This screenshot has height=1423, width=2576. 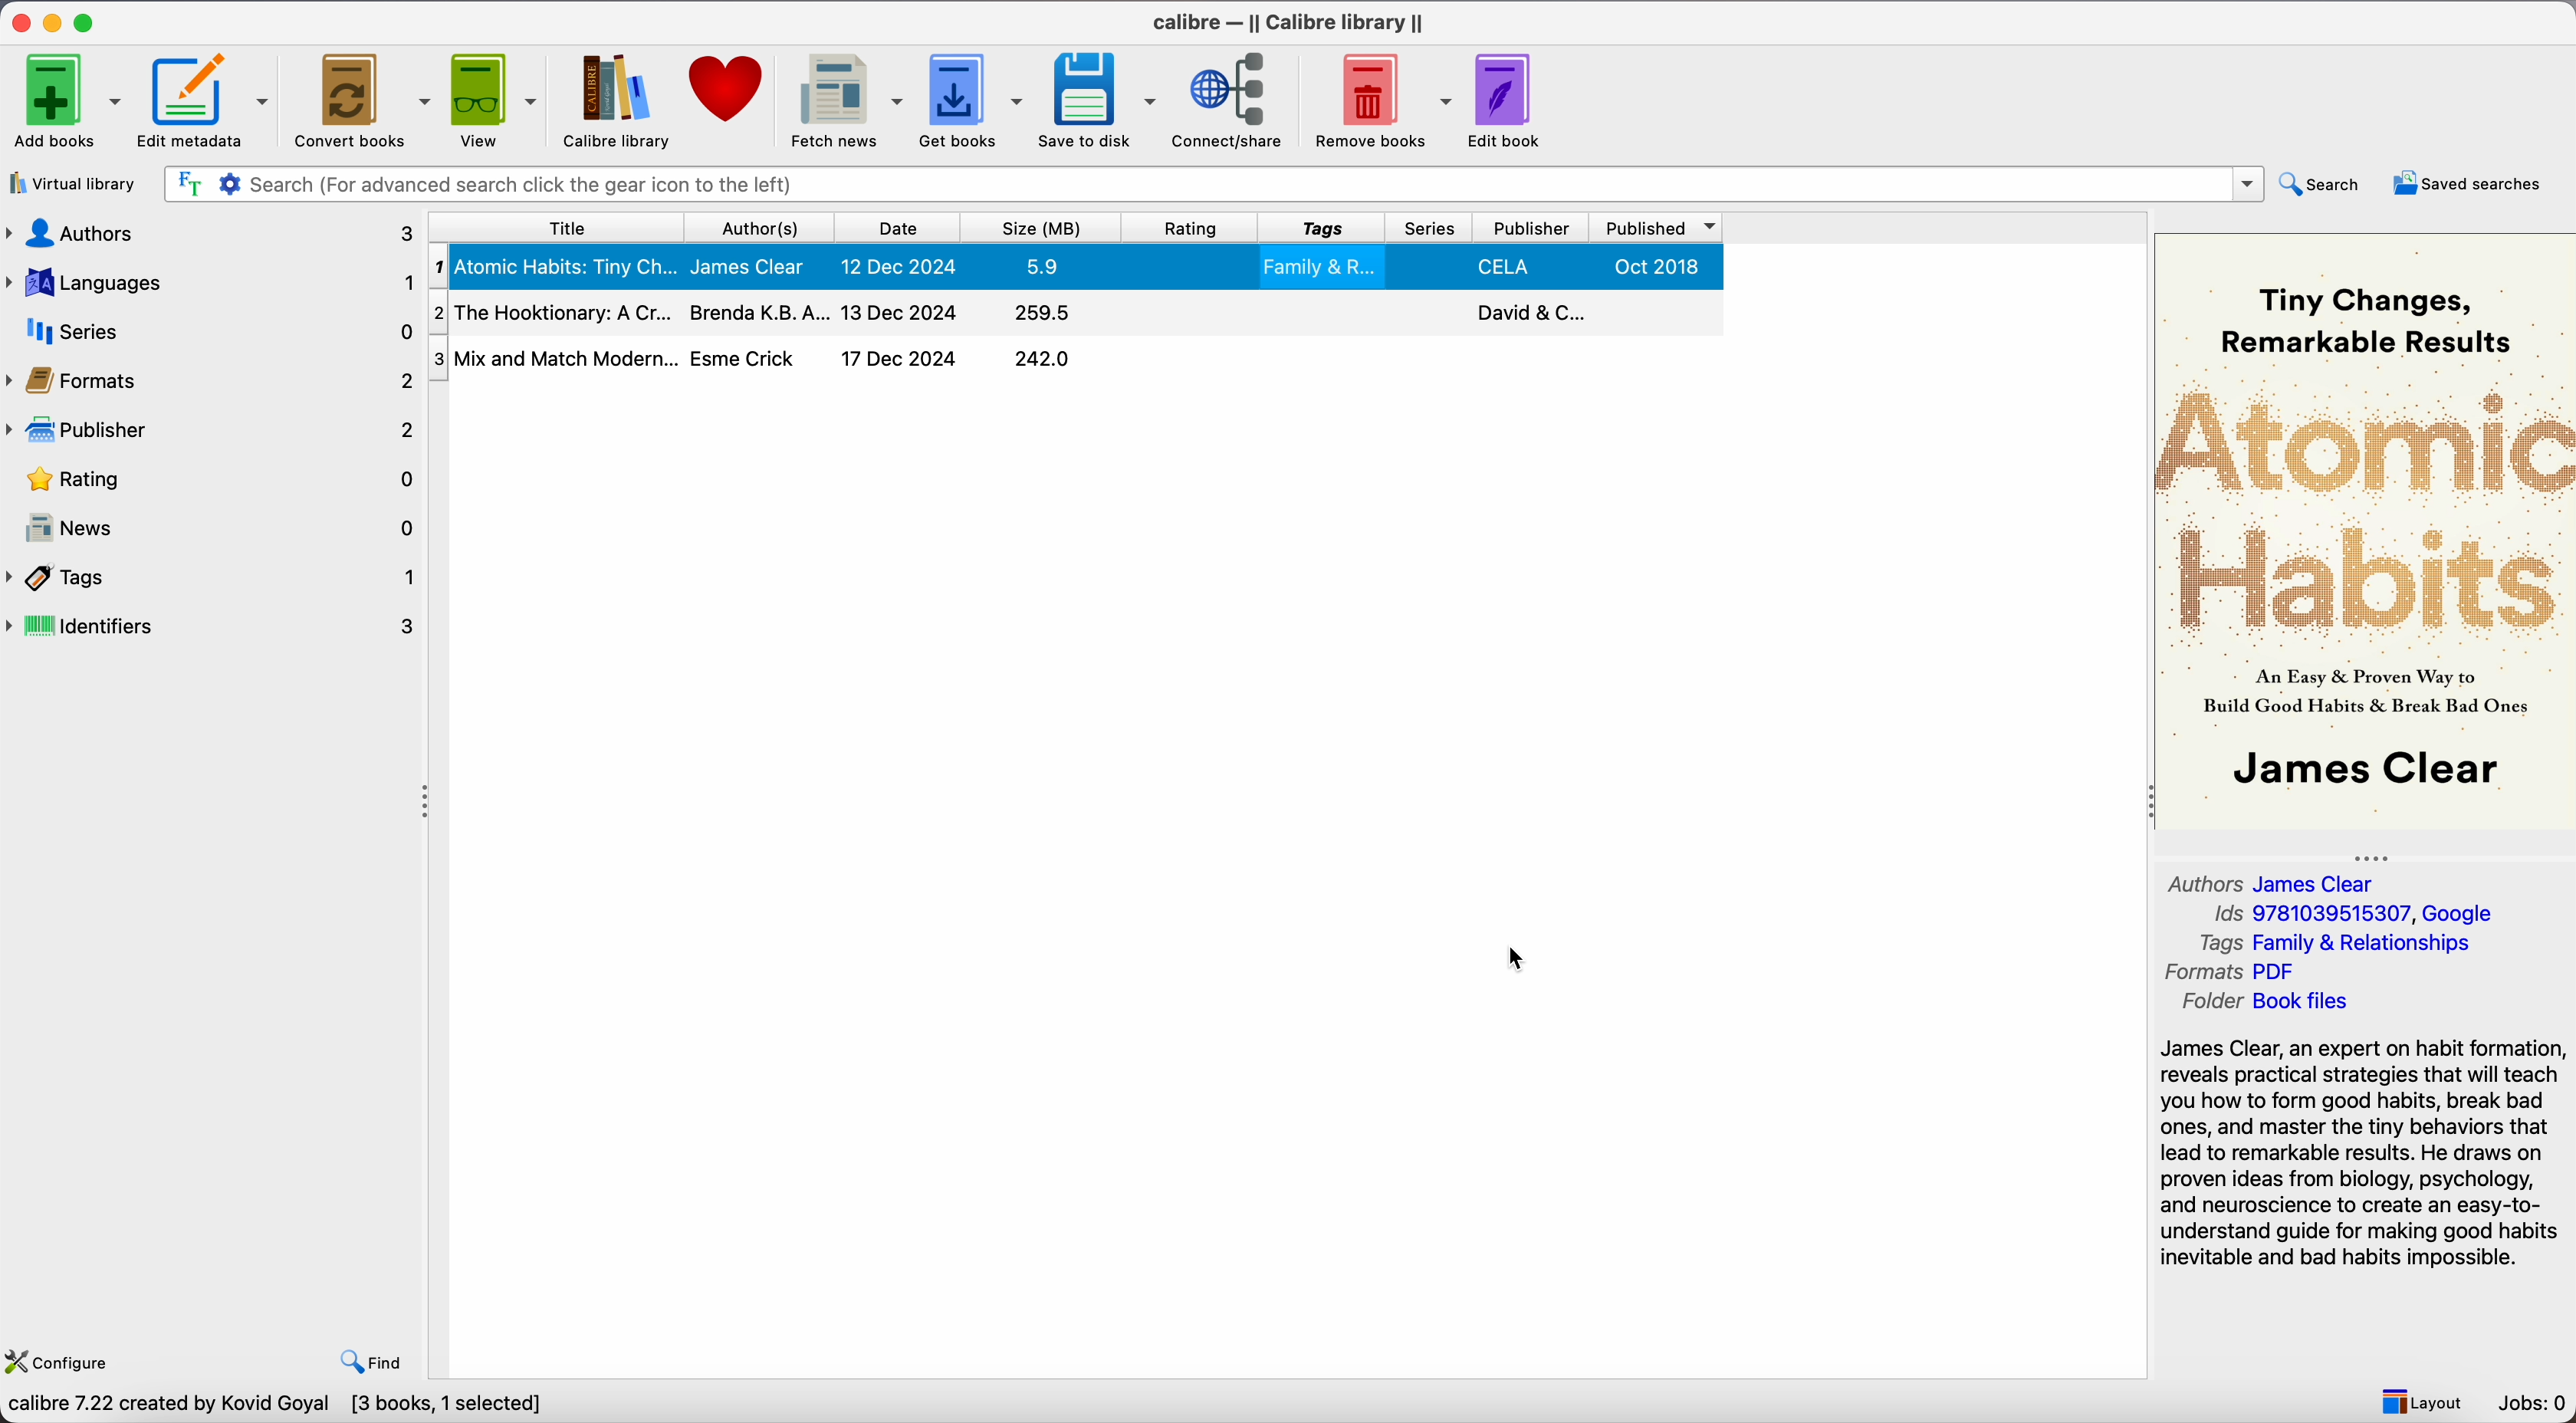 I want to click on Tags Family & Relationships, so click(x=2330, y=943).